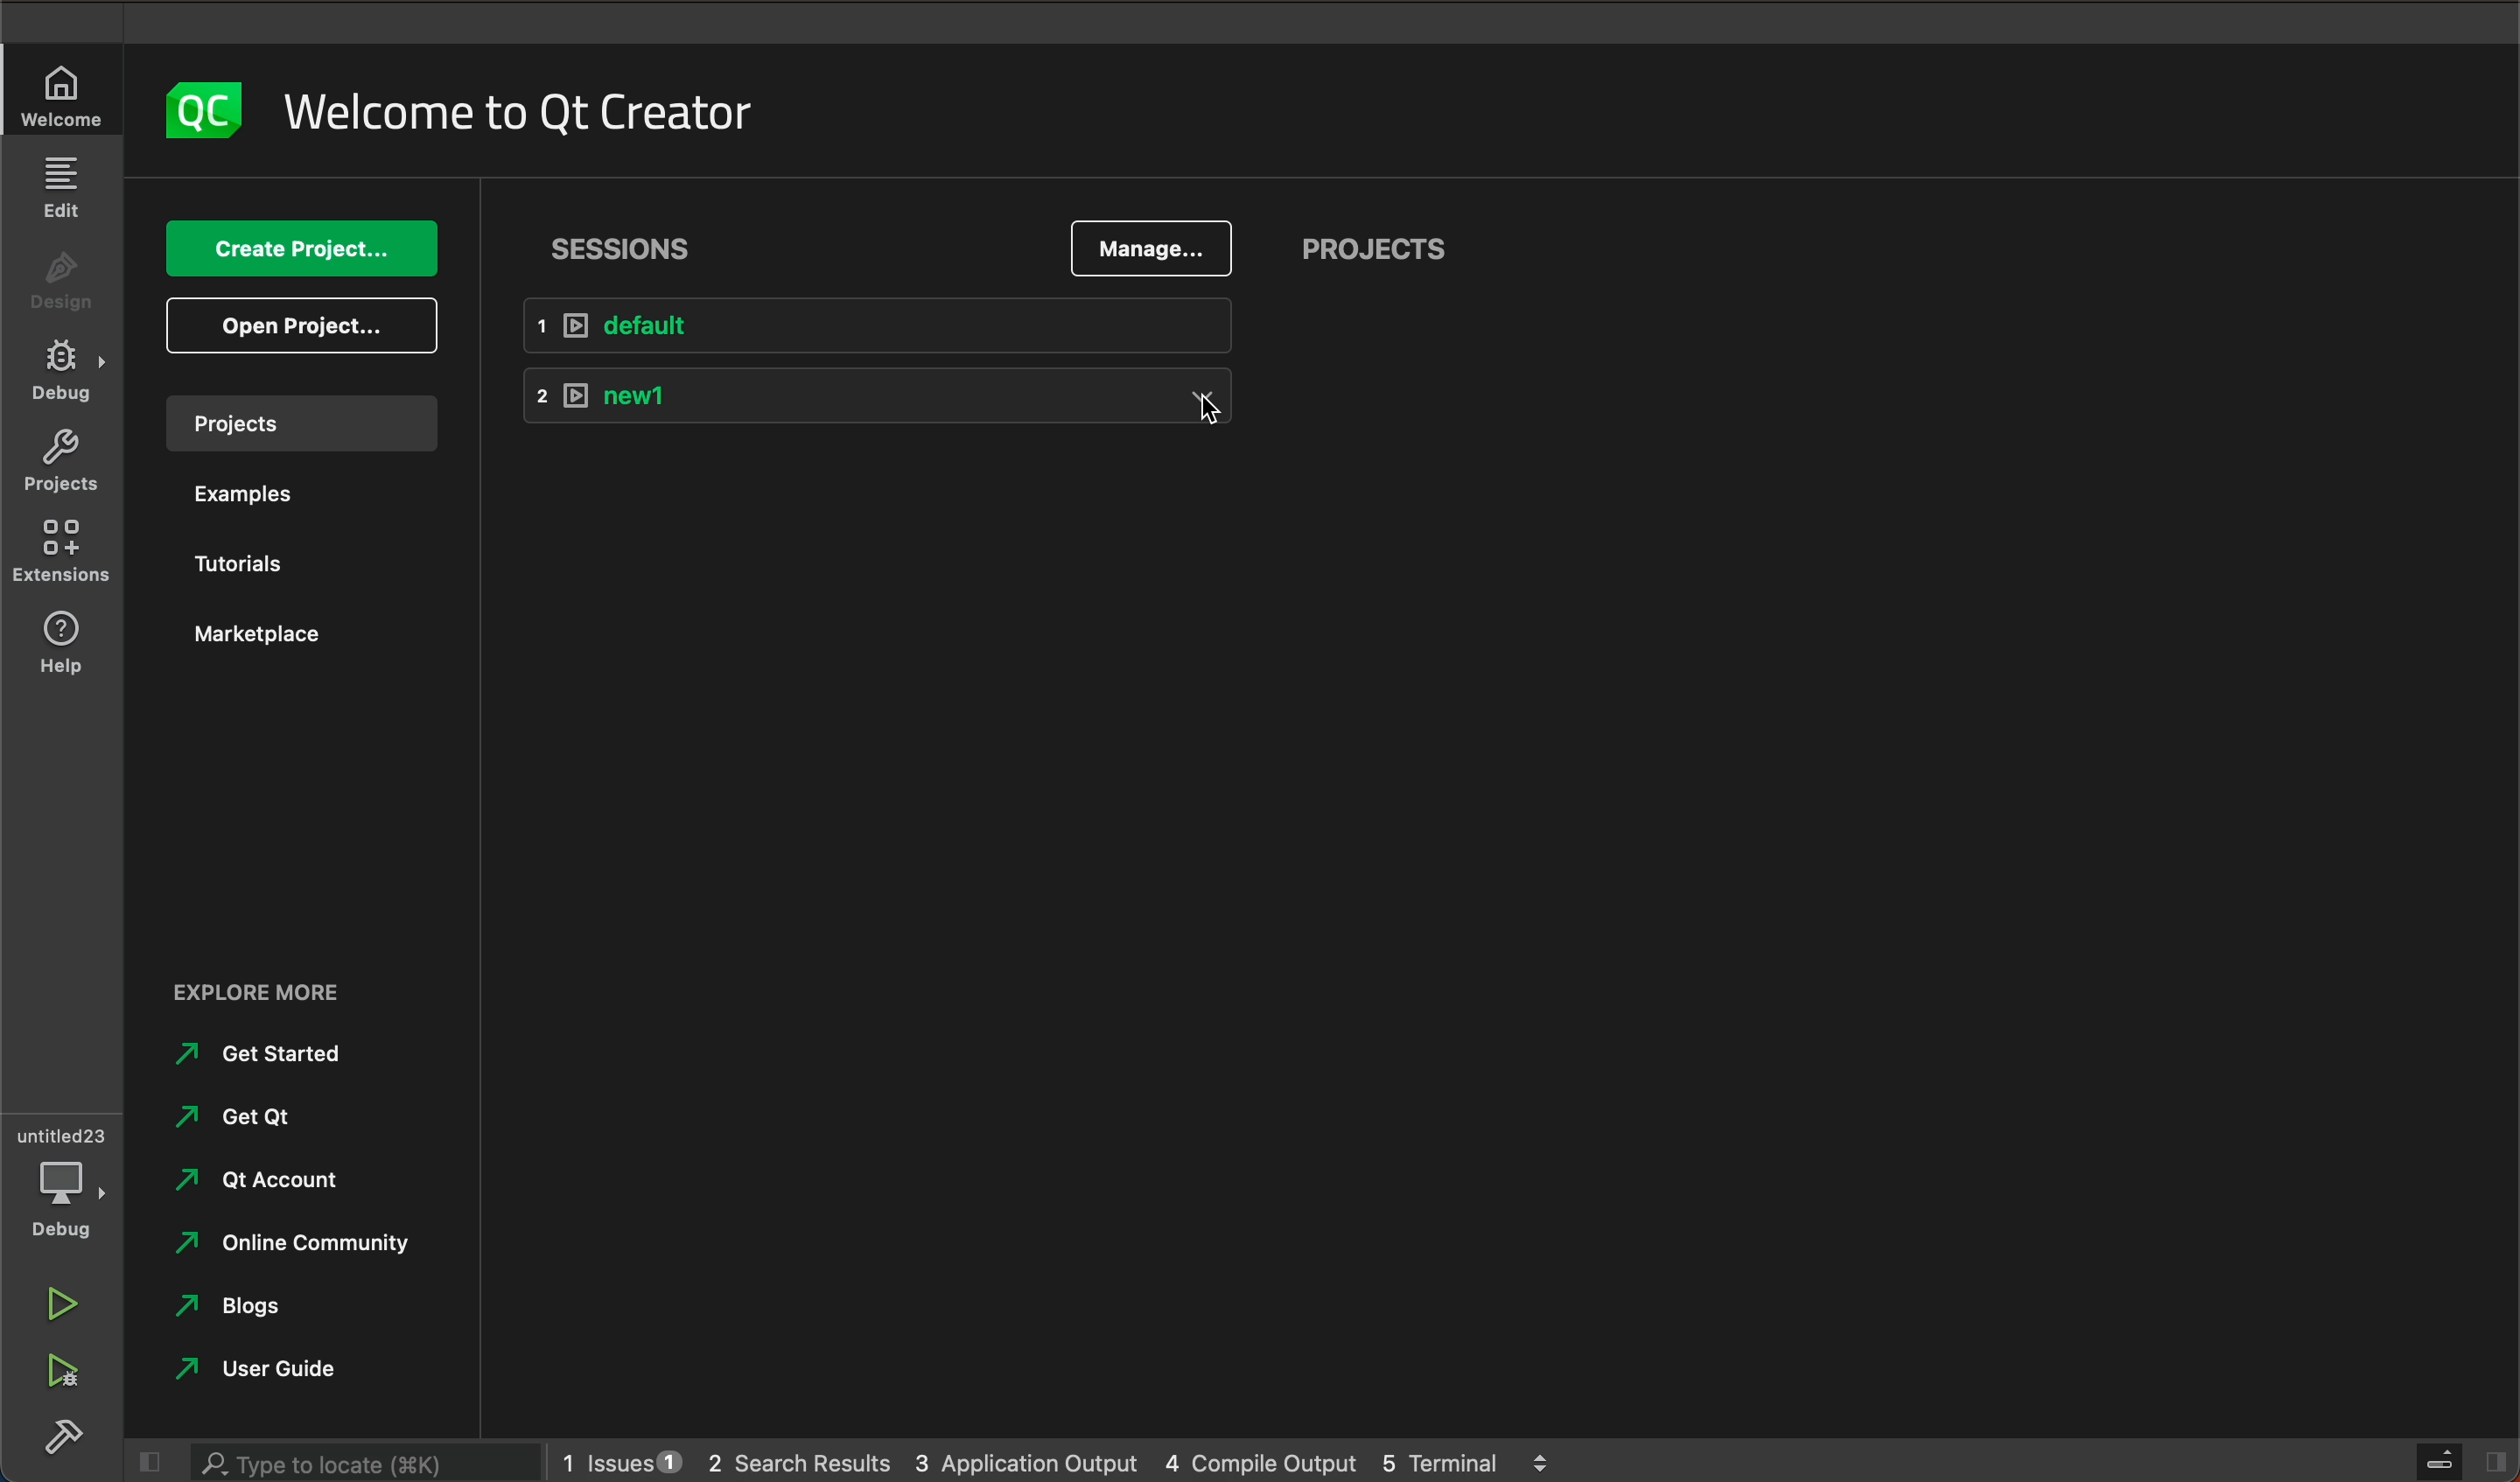 This screenshot has height=1482, width=2520. I want to click on tutorials, so click(245, 561).